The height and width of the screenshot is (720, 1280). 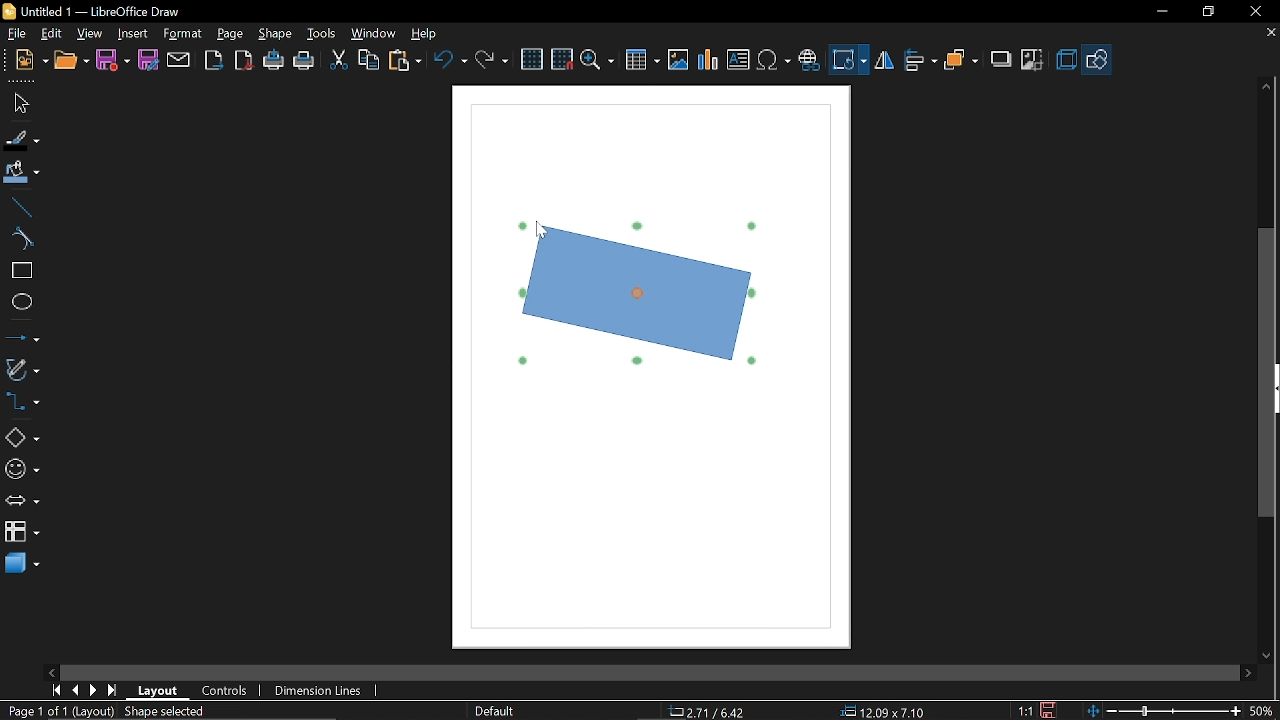 What do you see at coordinates (20, 271) in the screenshot?
I see `rectangle` at bounding box center [20, 271].